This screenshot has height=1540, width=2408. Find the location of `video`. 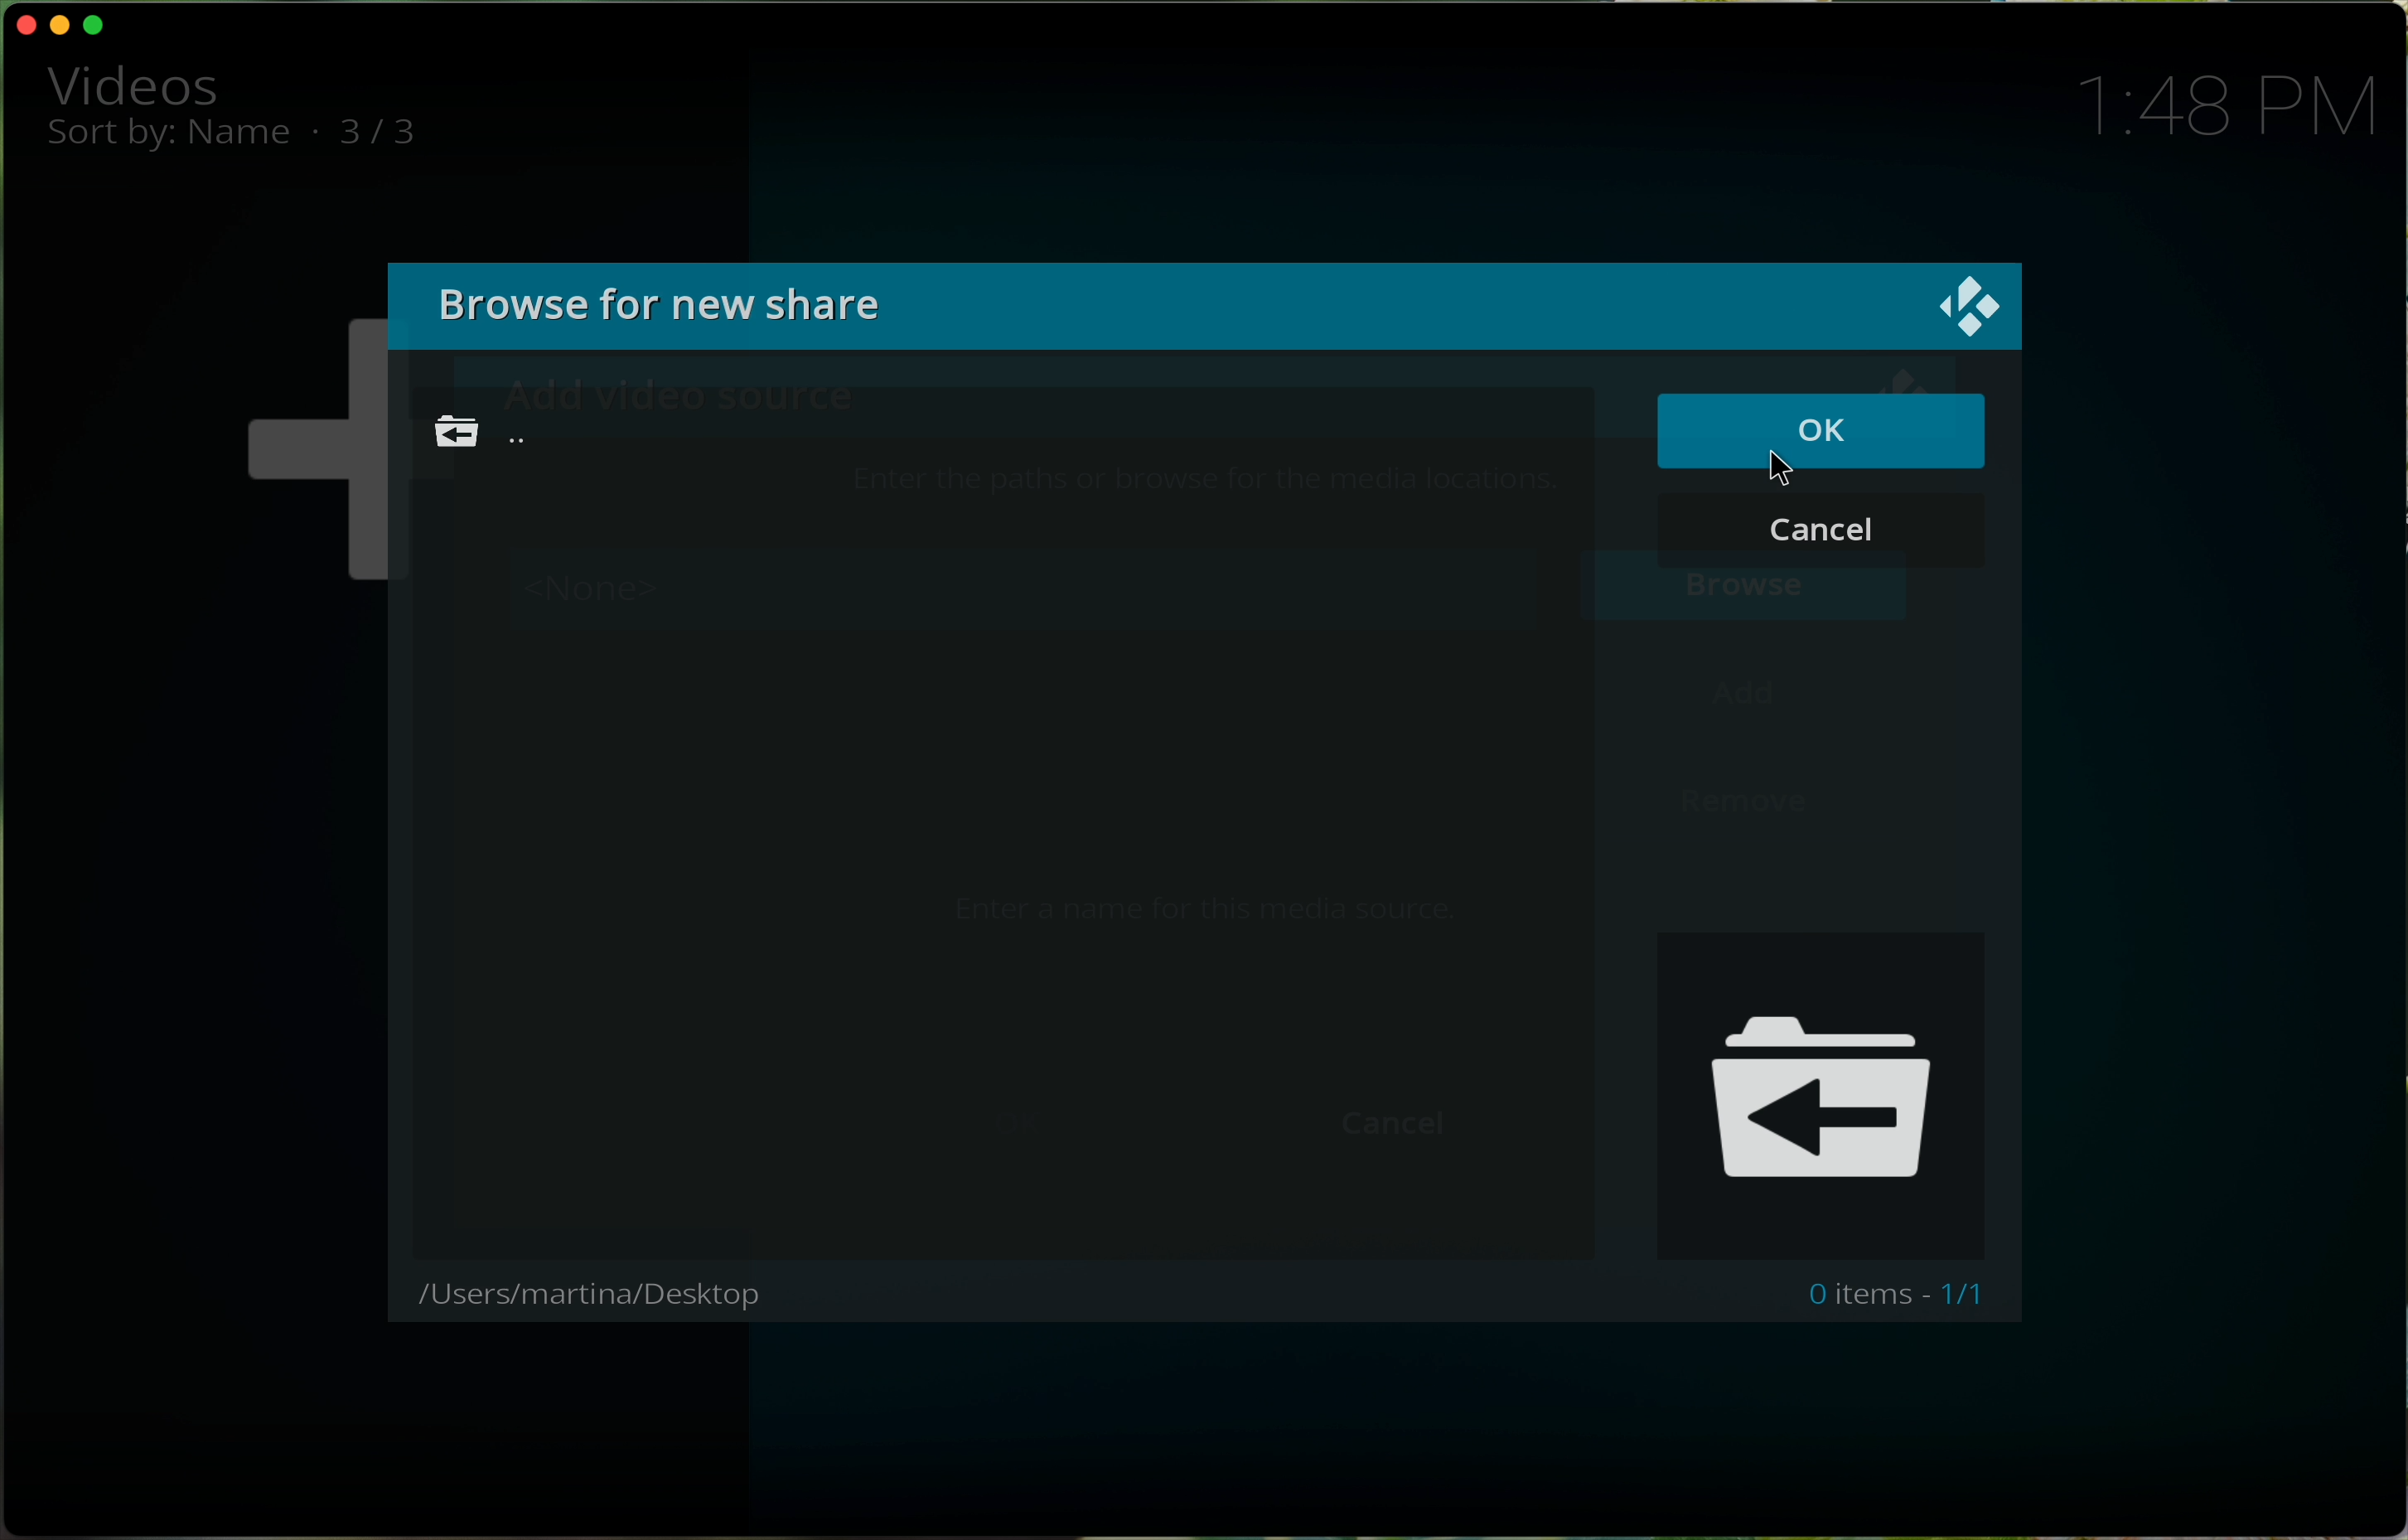

video is located at coordinates (132, 83).